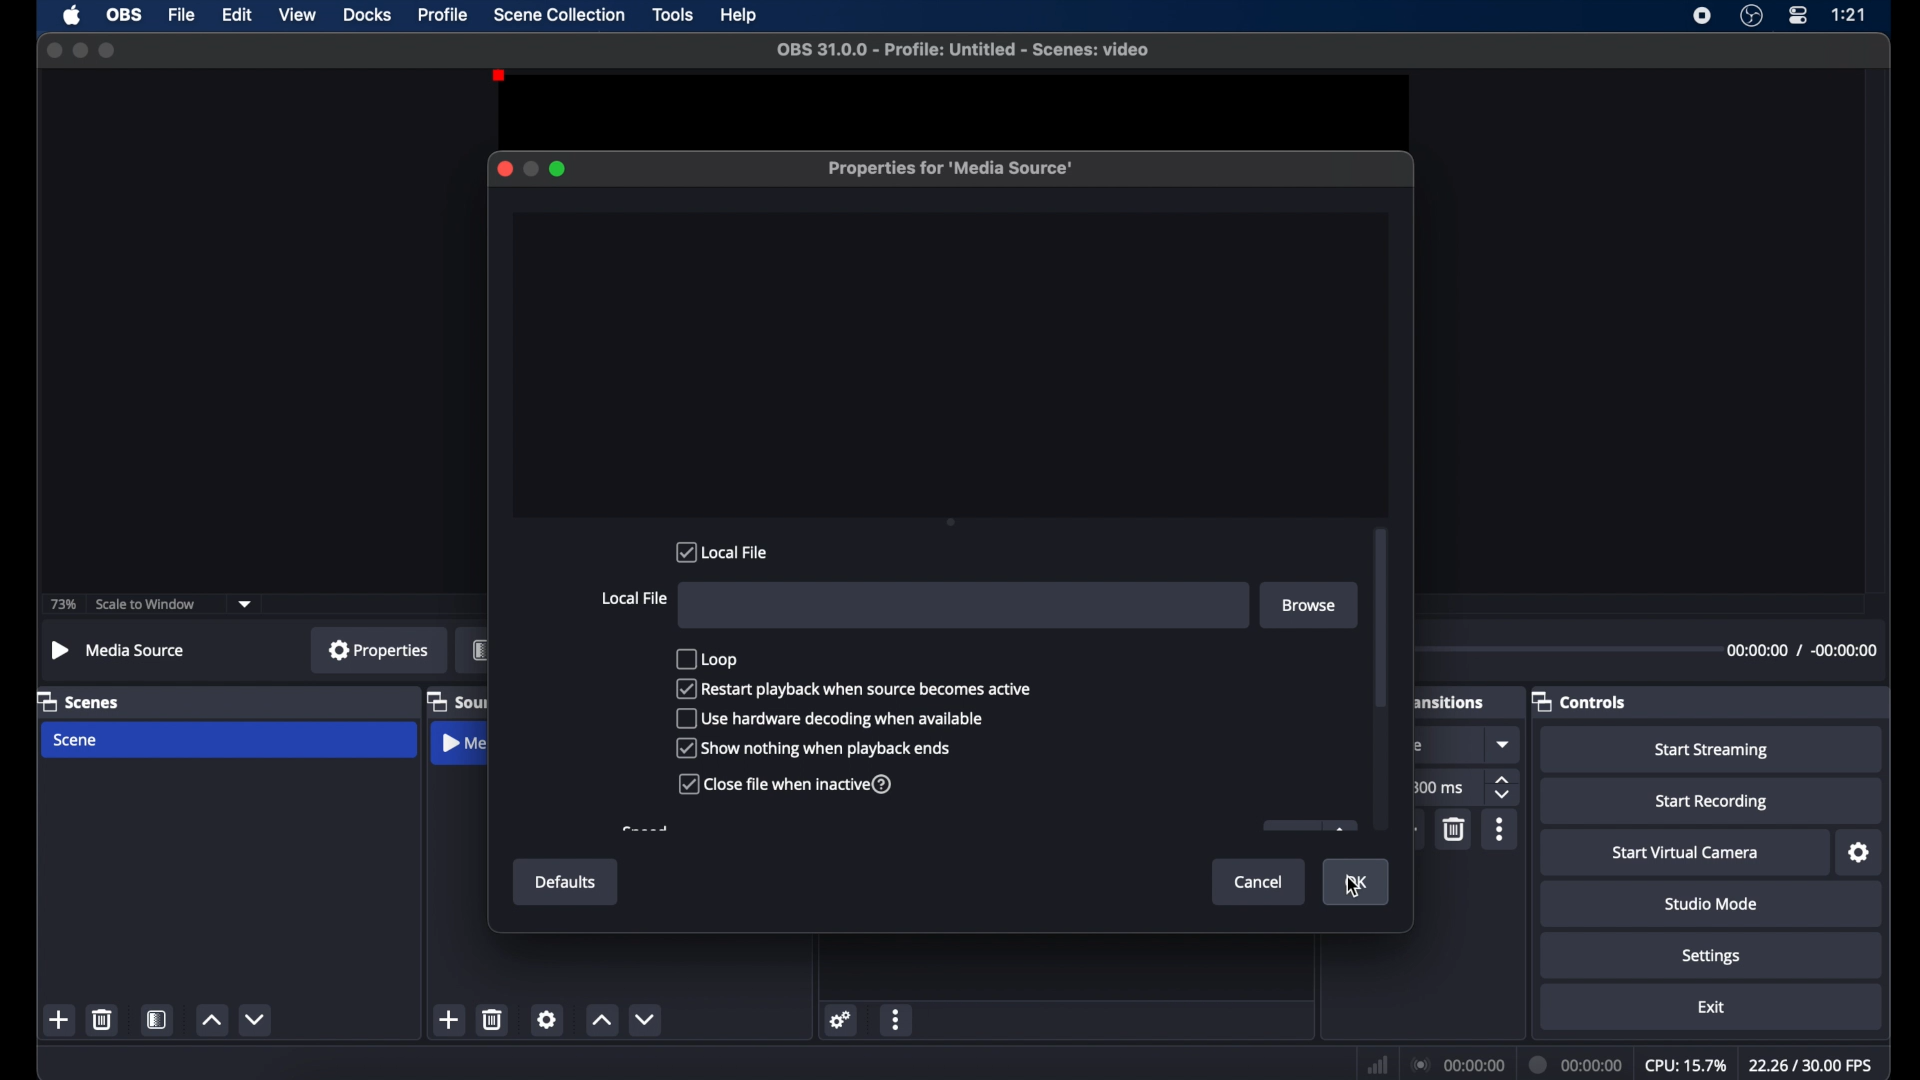  What do you see at coordinates (257, 1019) in the screenshot?
I see `decrement` at bounding box center [257, 1019].